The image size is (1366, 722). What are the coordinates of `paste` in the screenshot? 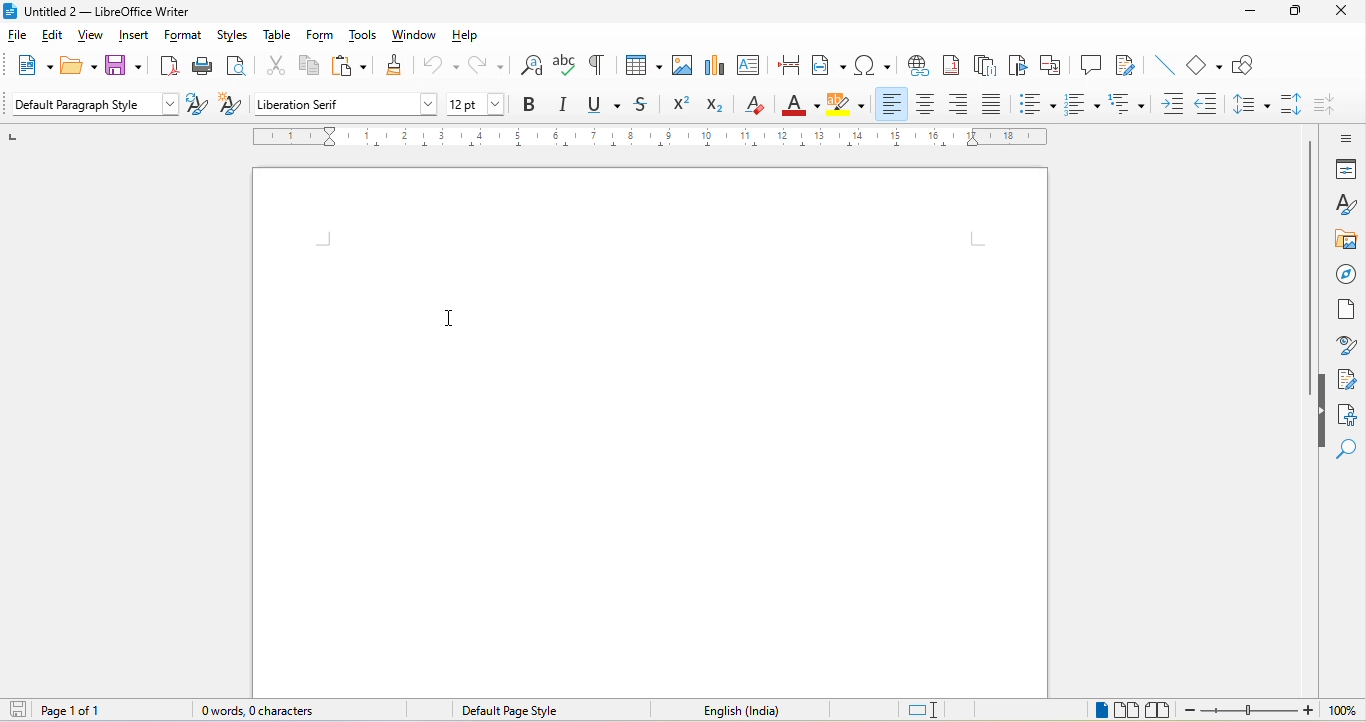 It's located at (354, 70).